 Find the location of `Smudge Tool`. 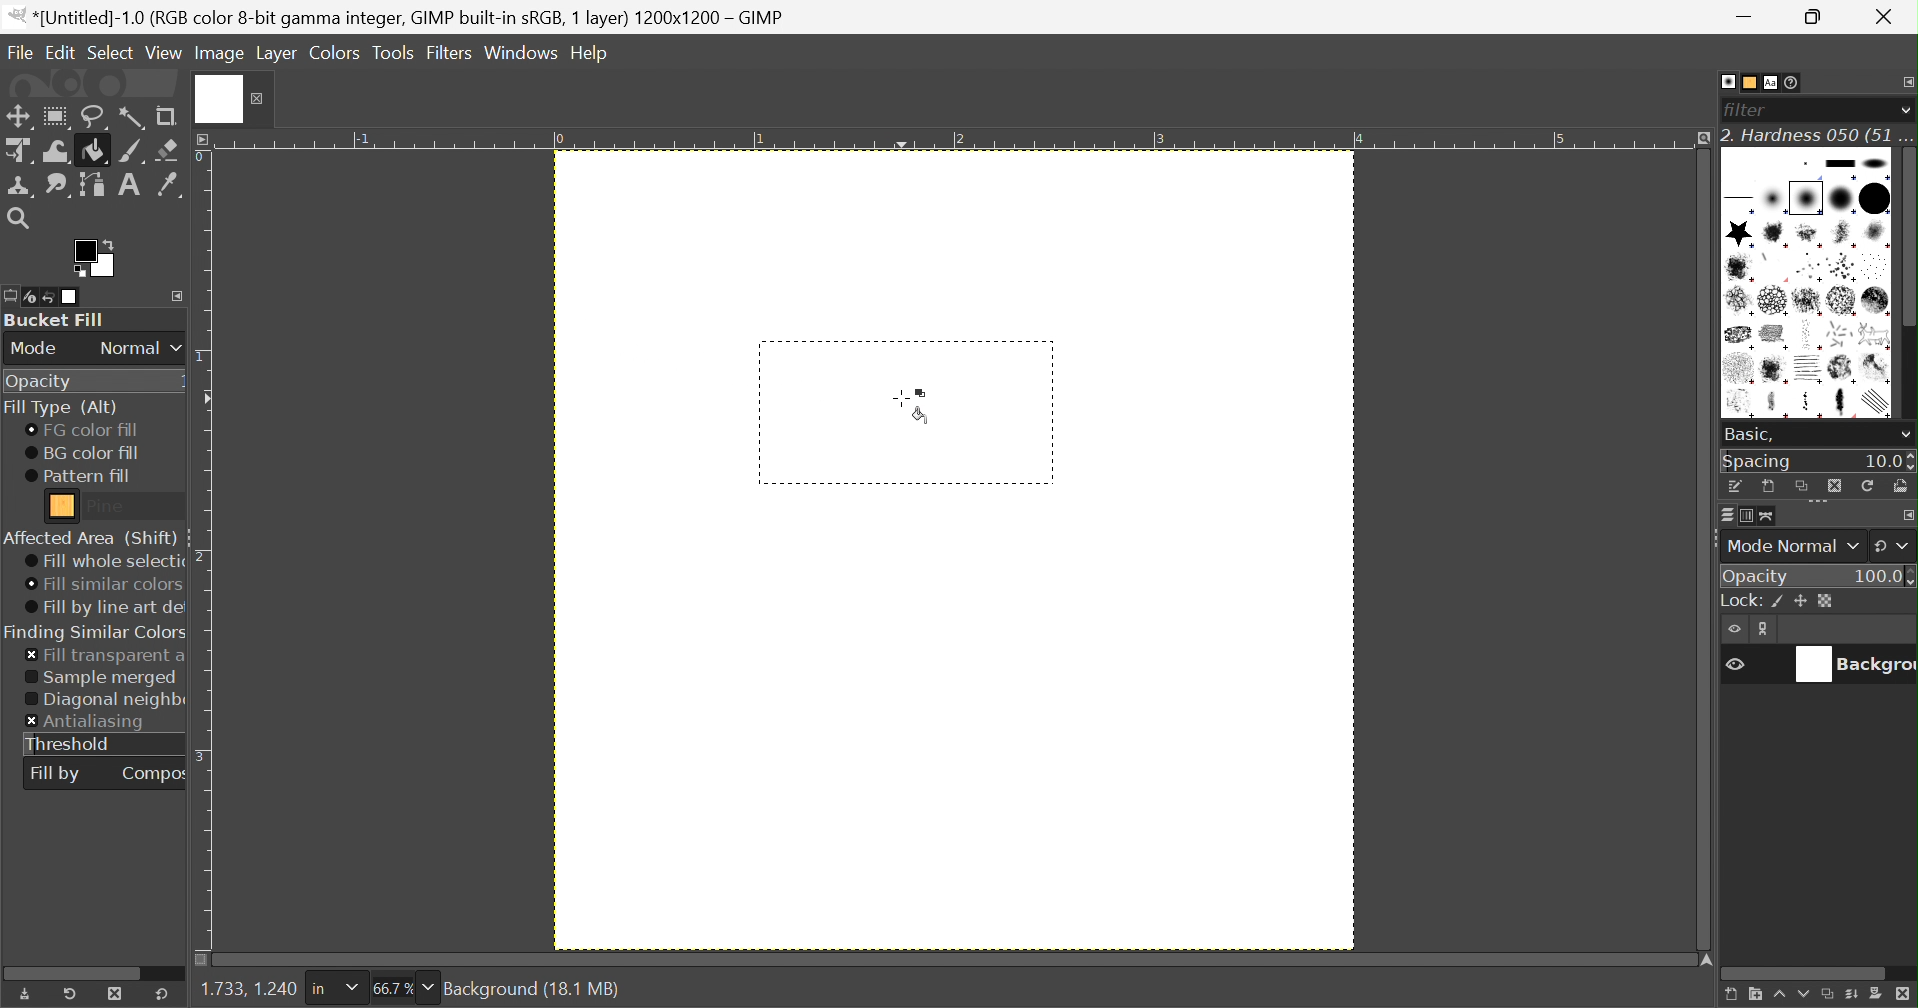

Smudge Tool is located at coordinates (56, 186).